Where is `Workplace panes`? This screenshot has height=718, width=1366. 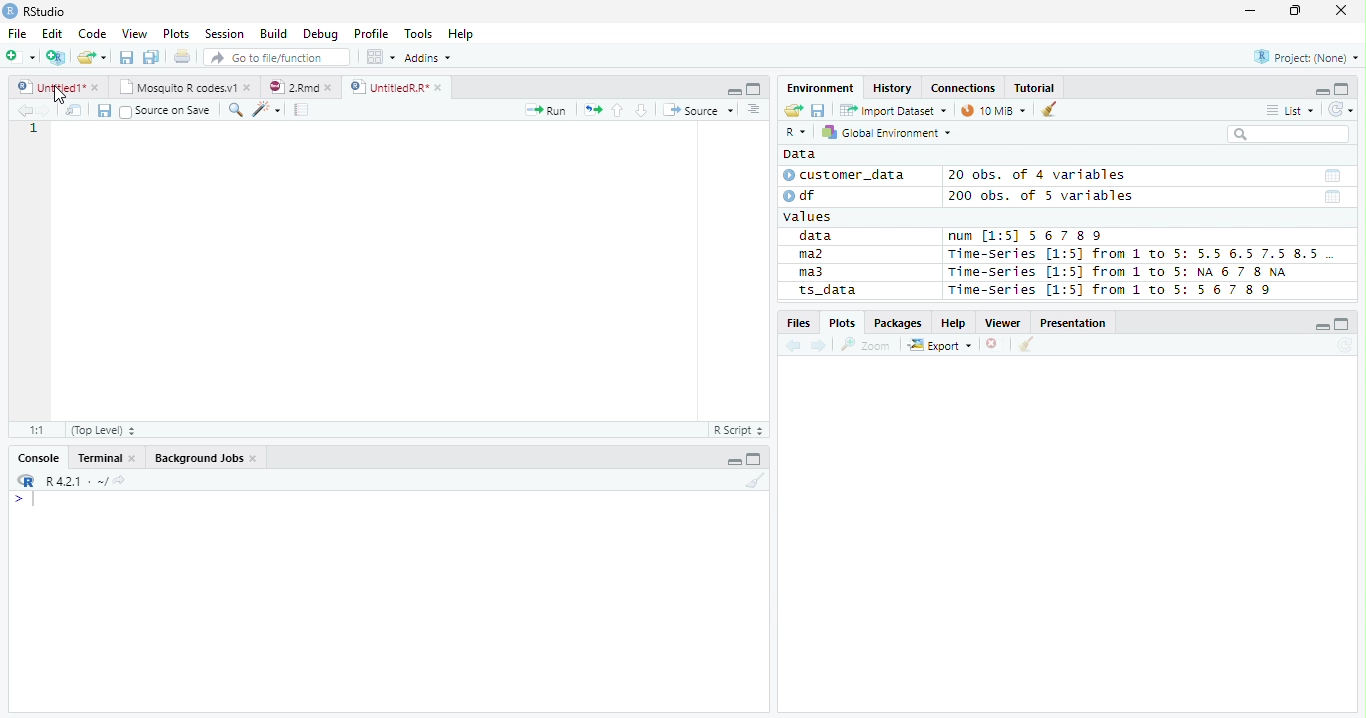 Workplace panes is located at coordinates (380, 57).